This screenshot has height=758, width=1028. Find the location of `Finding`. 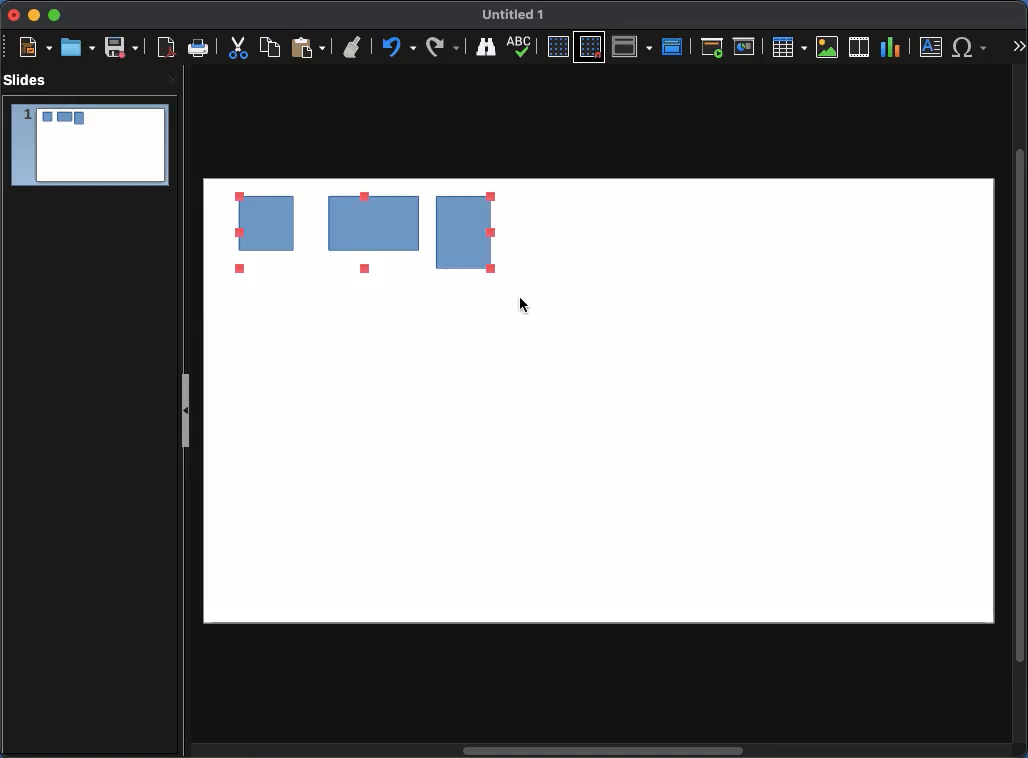

Finding is located at coordinates (443, 47).